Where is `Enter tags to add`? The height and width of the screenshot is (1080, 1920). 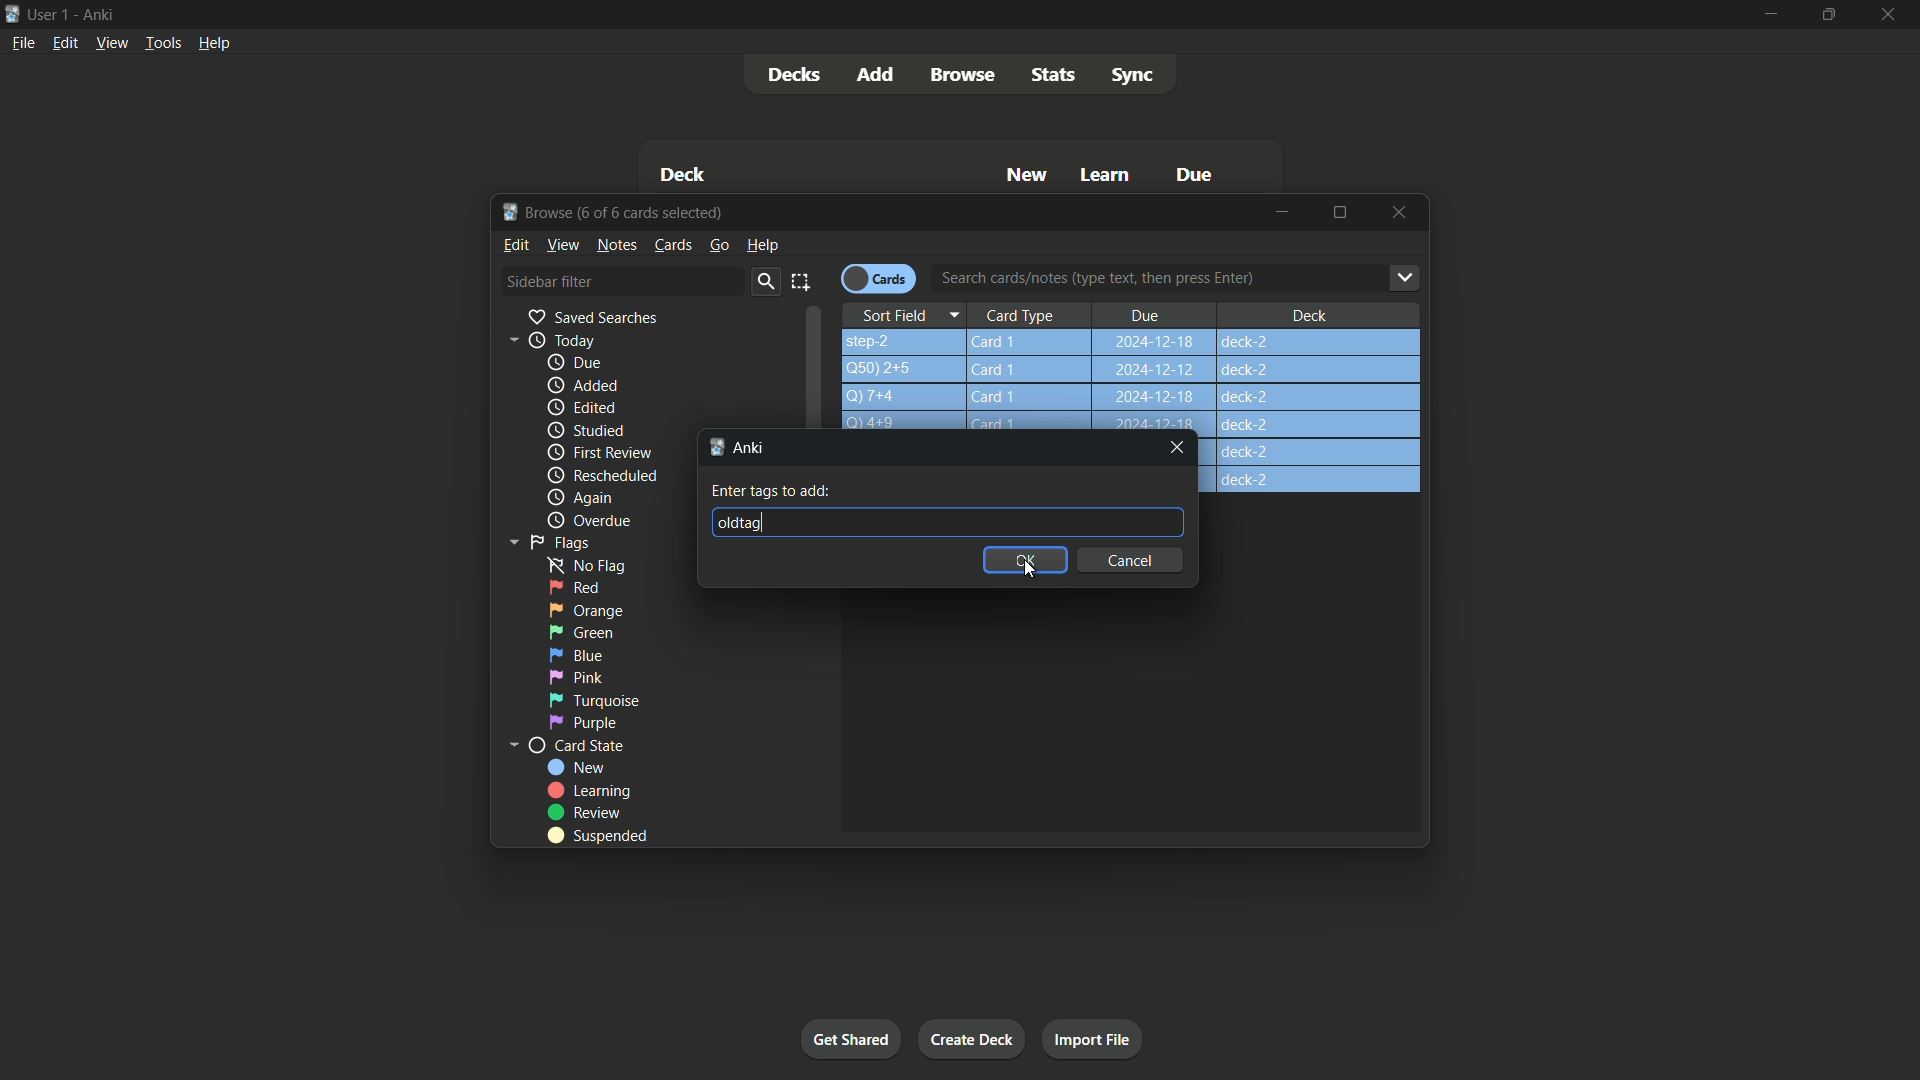
Enter tags to add is located at coordinates (772, 491).